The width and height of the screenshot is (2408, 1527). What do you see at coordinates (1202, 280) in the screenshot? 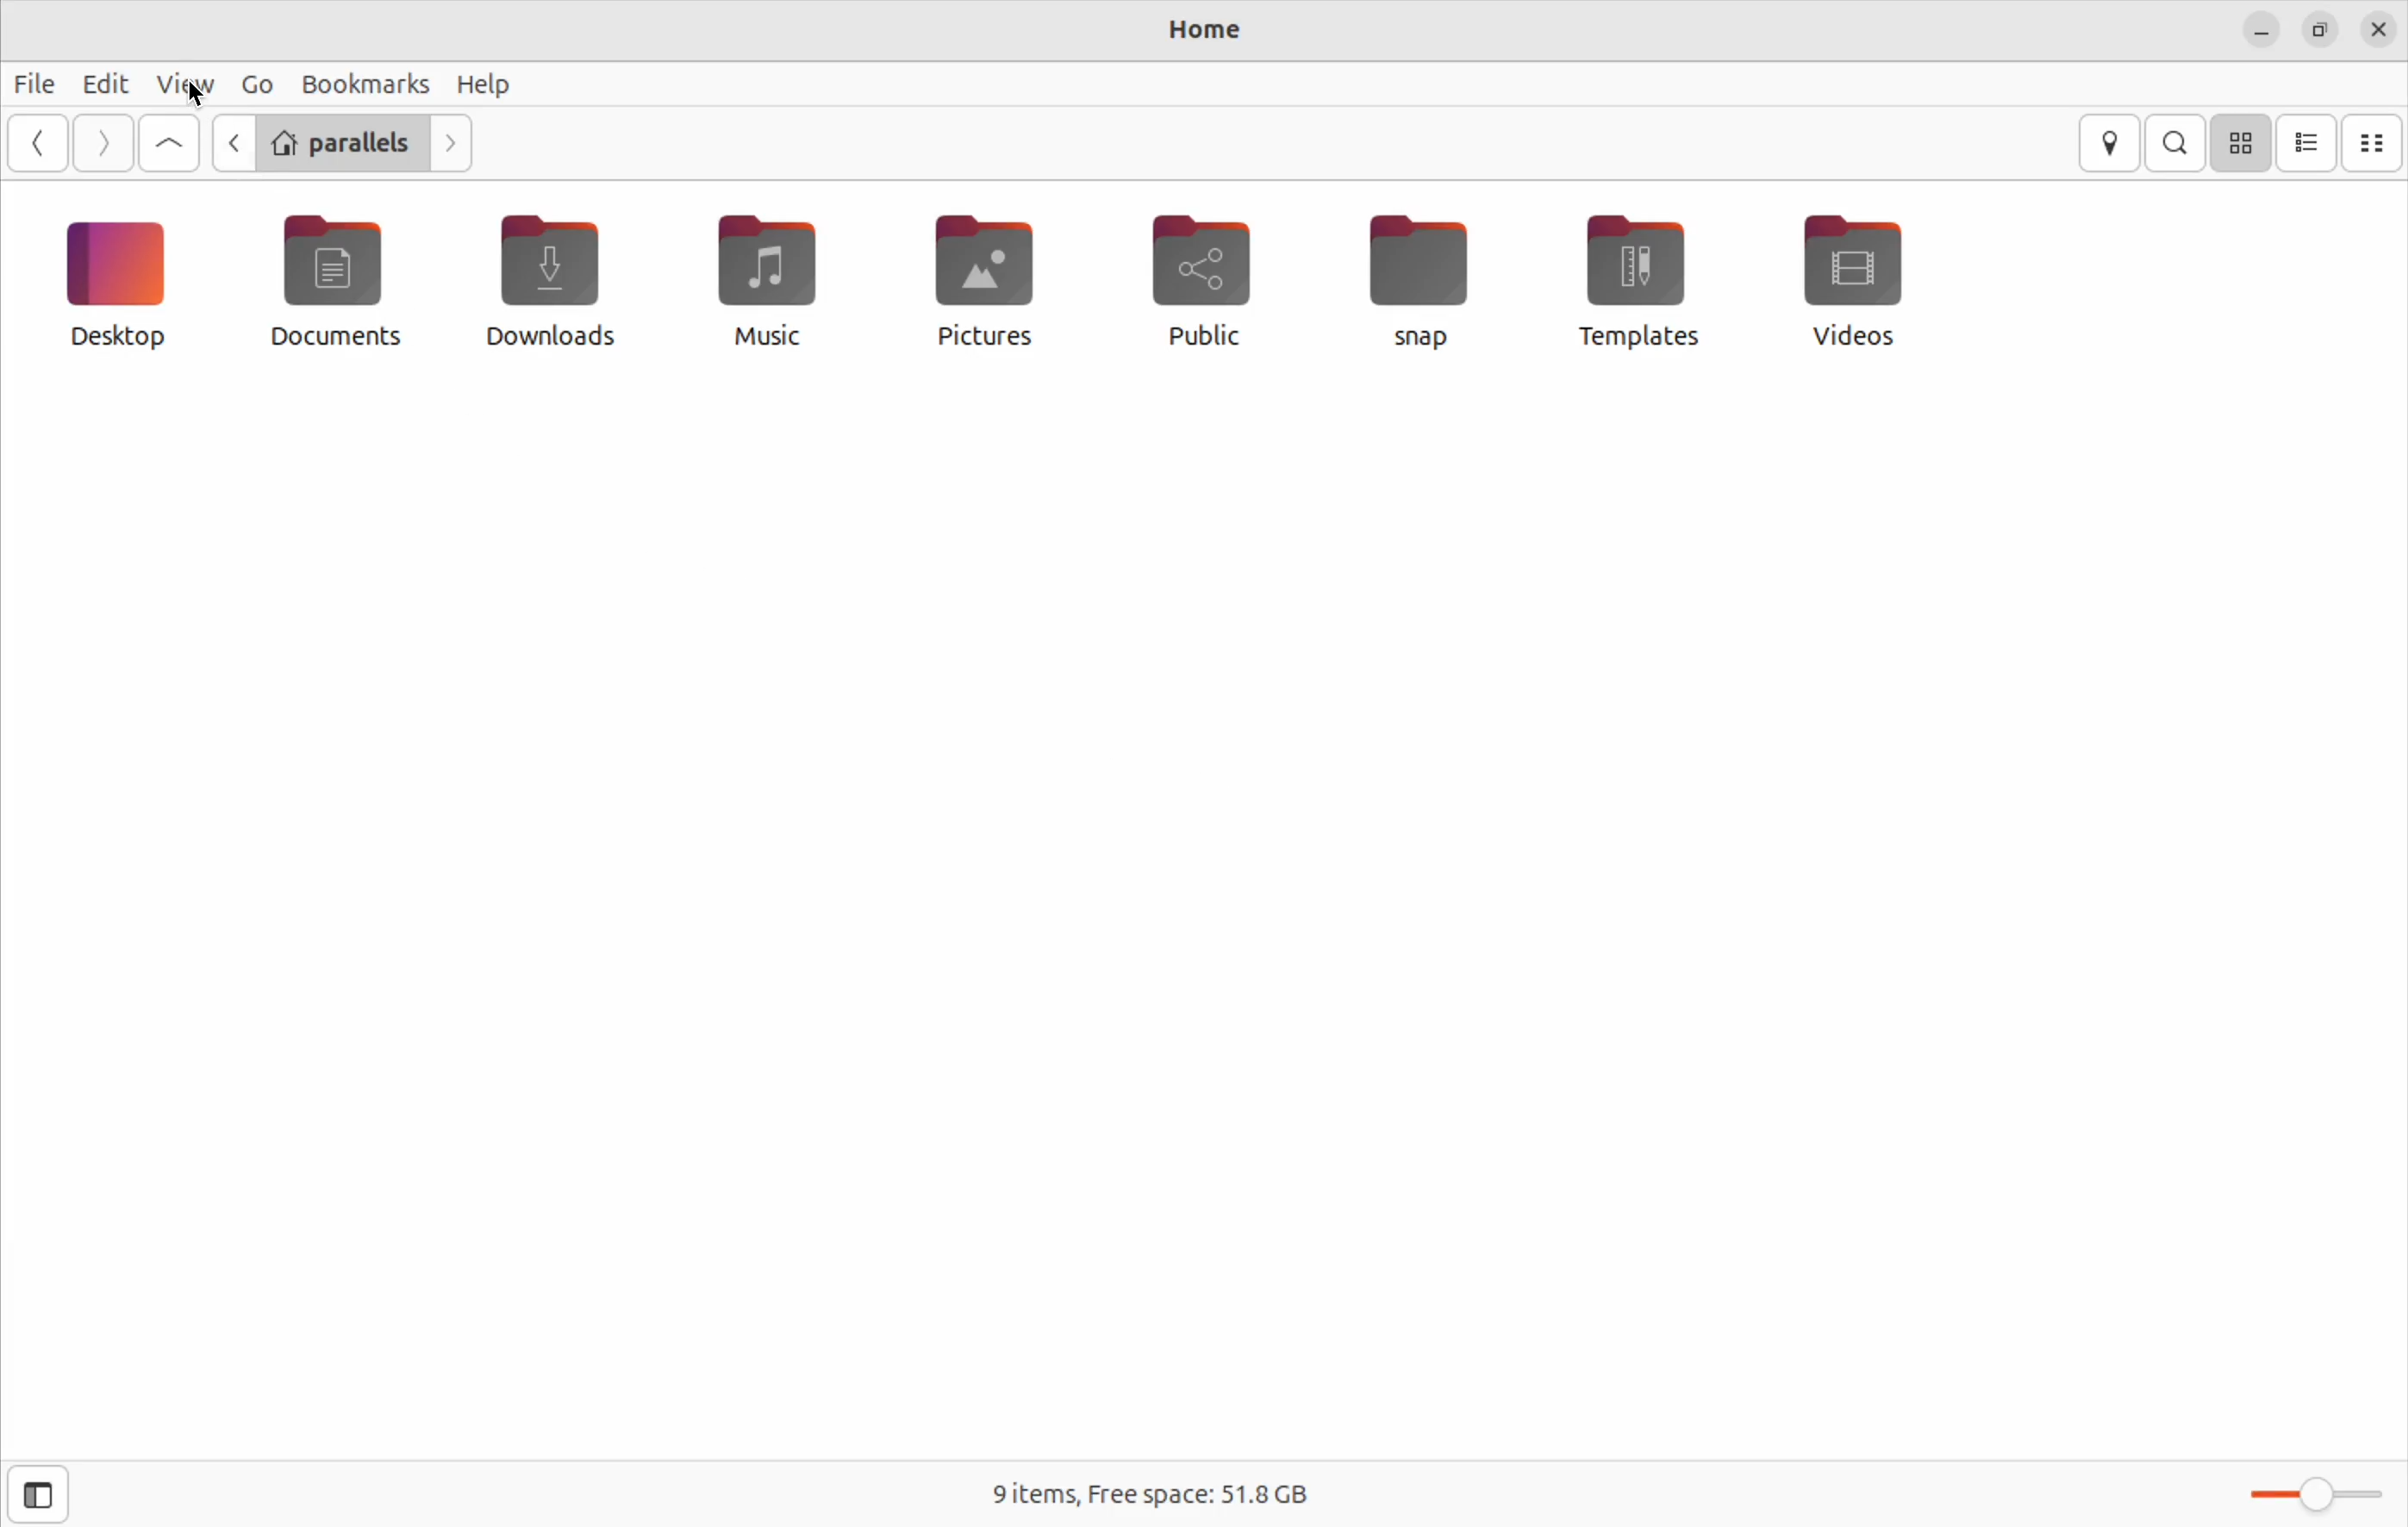
I see `public` at bounding box center [1202, 280].